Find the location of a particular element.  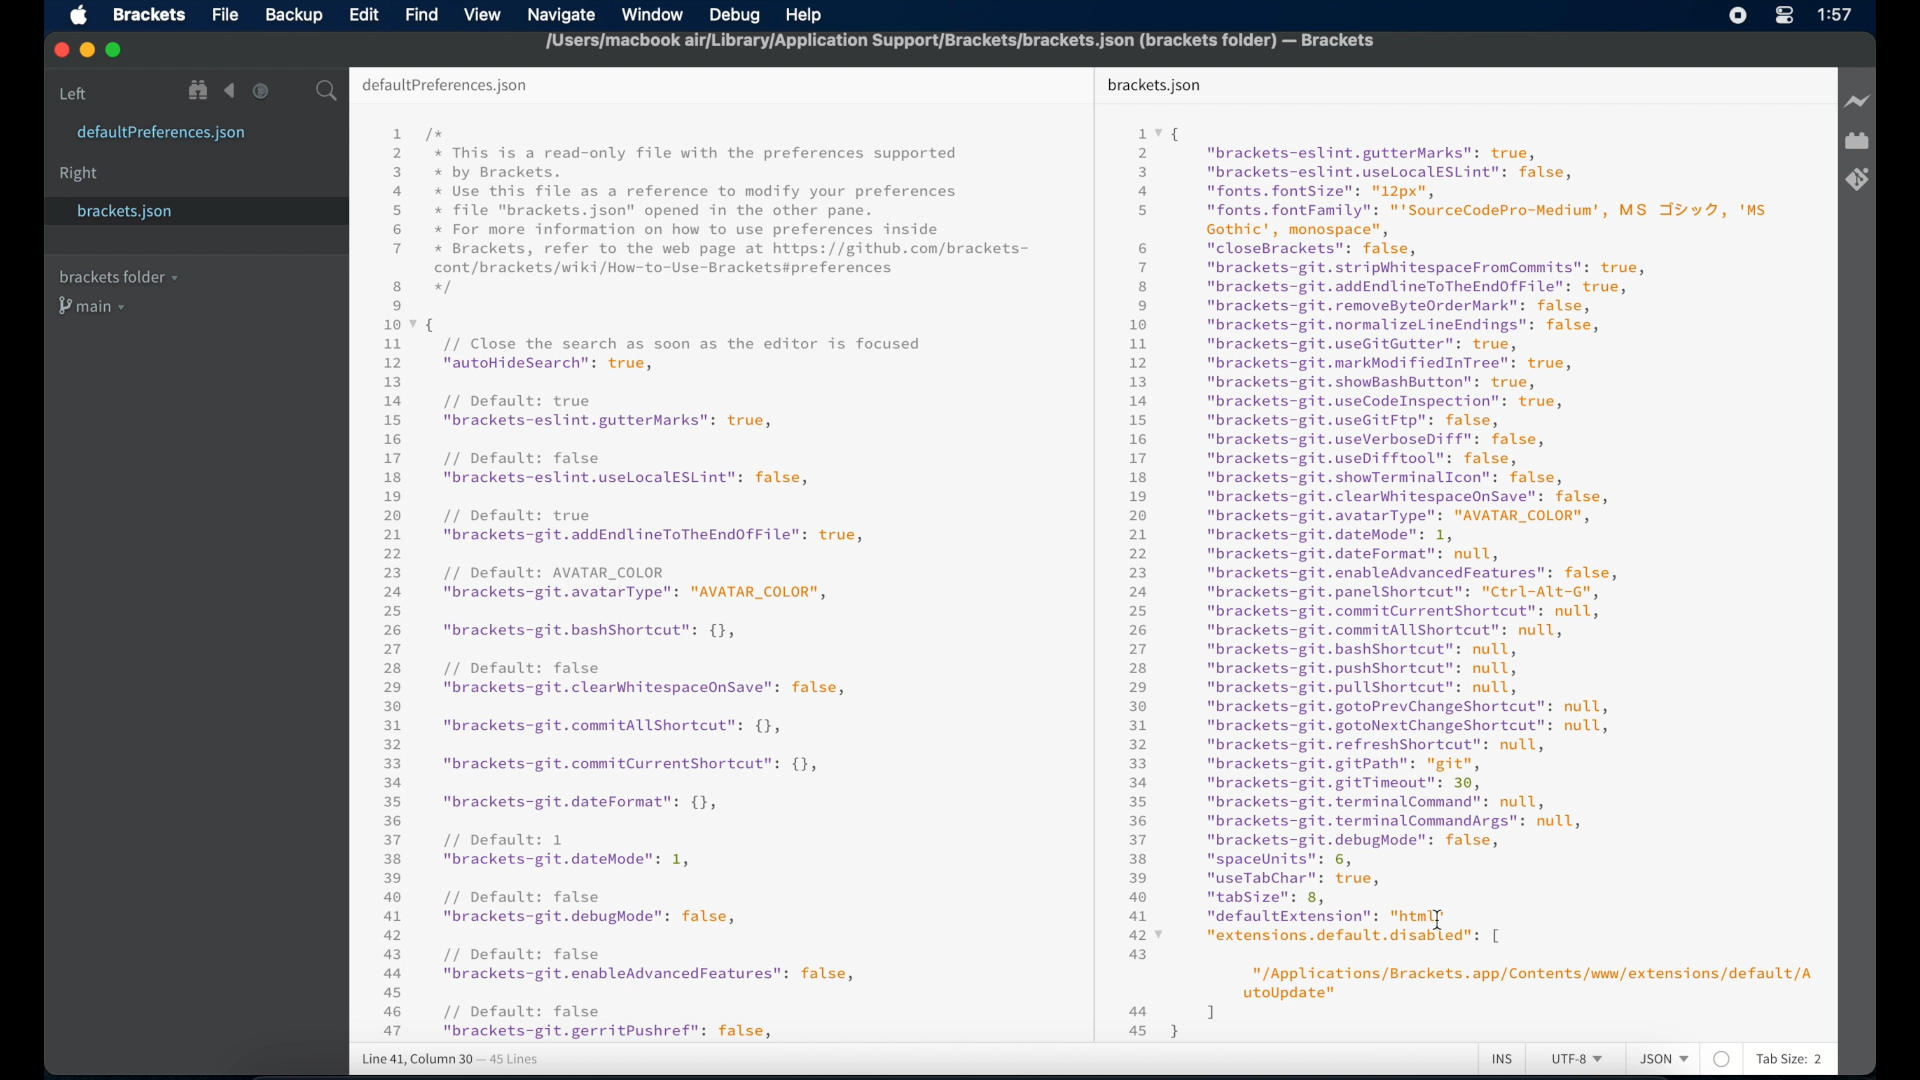

minimize is located at coordinates (87, 51).